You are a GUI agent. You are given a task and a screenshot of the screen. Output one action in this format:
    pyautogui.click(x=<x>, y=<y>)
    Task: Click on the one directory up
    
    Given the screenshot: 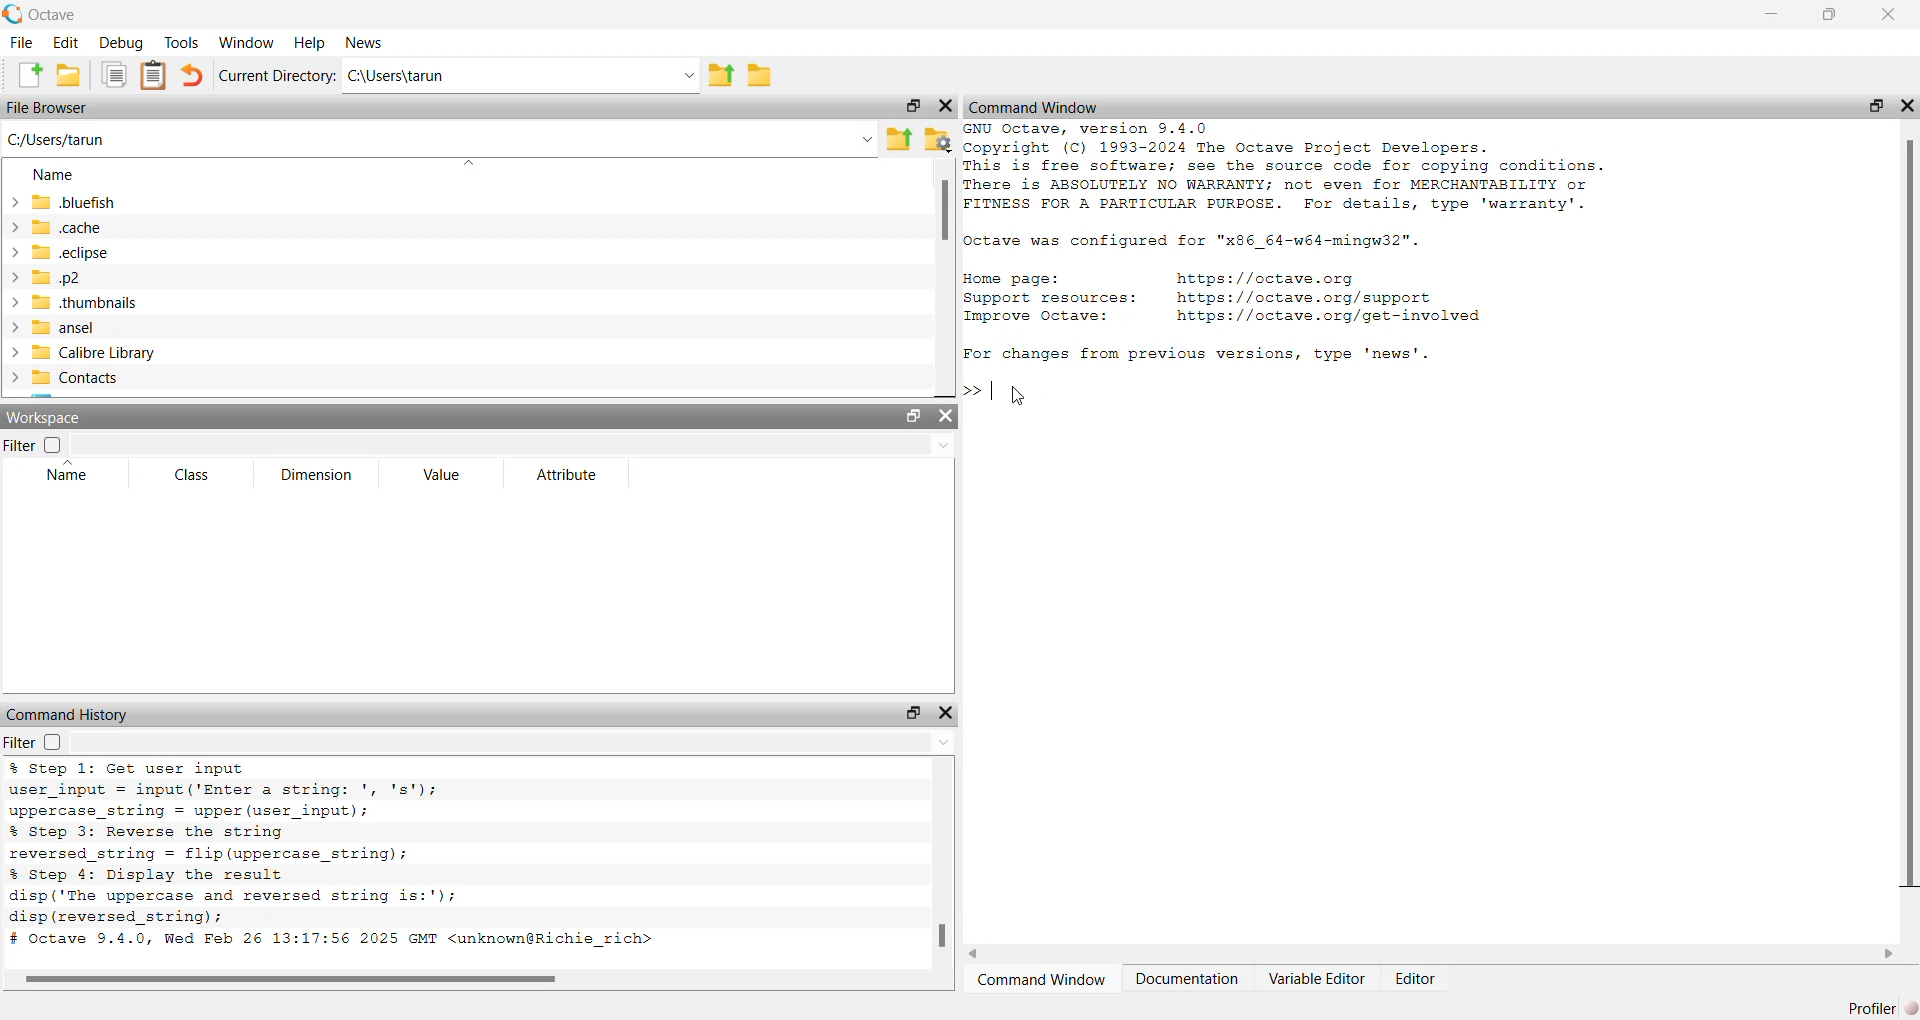 What is the action you would take?
    pyautogui.click(x=724, y=74)
    